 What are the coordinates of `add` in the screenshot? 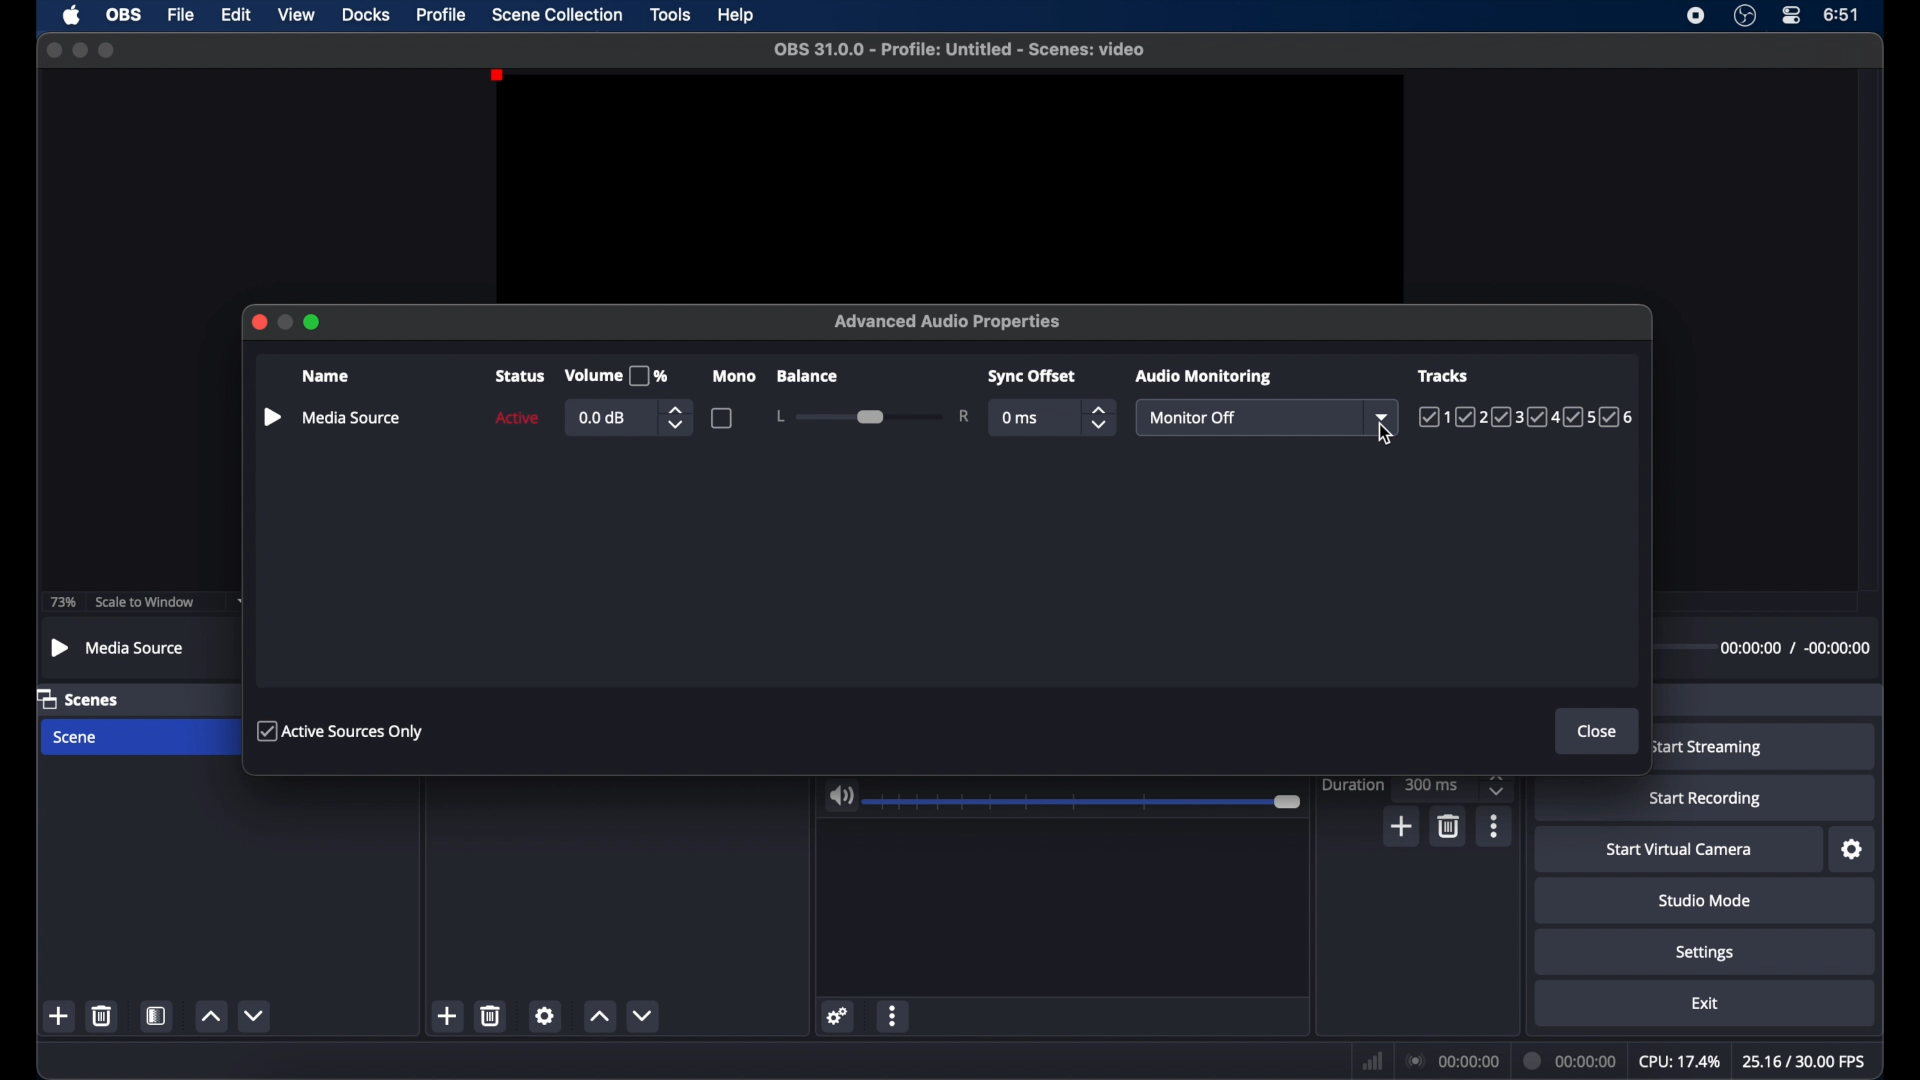 It's located at (448, 1015).